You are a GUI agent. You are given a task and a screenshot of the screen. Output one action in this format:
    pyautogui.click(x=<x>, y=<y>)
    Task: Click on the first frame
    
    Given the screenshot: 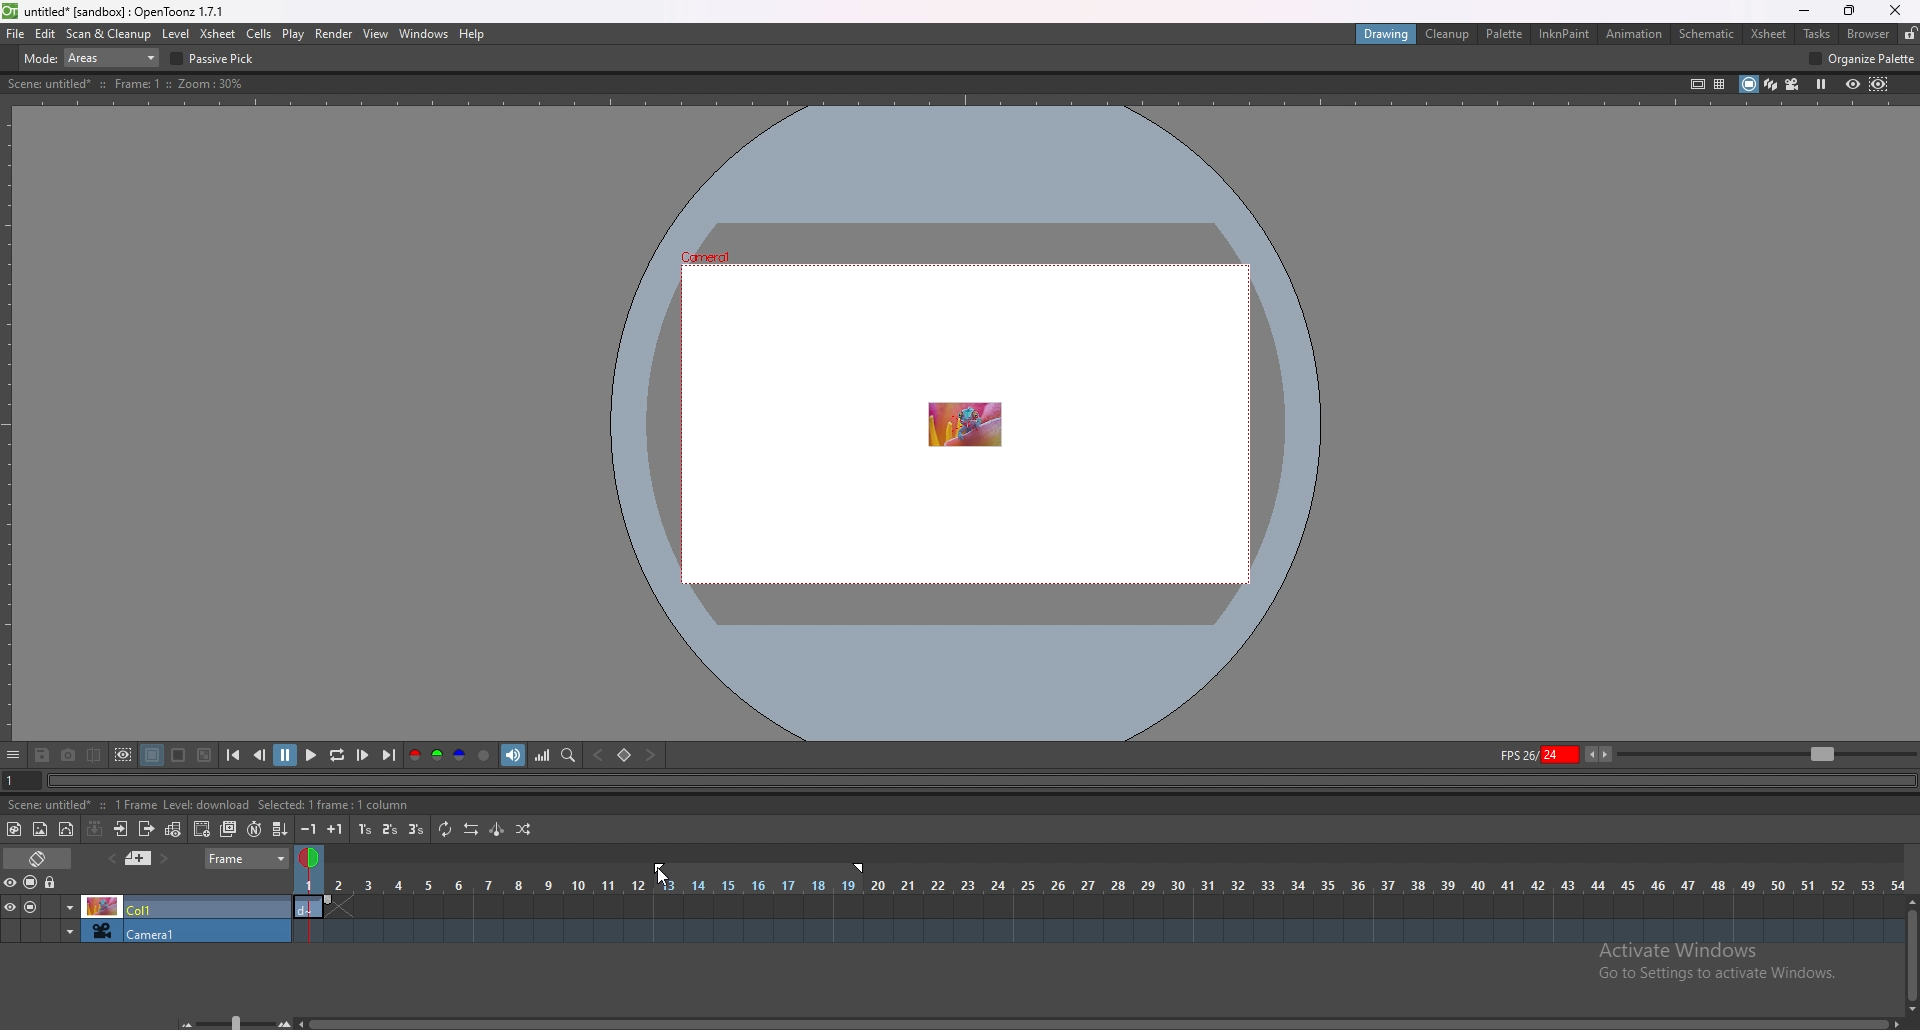 What is the action you would take?
    pyautogui.click(x=234, y=756)
    